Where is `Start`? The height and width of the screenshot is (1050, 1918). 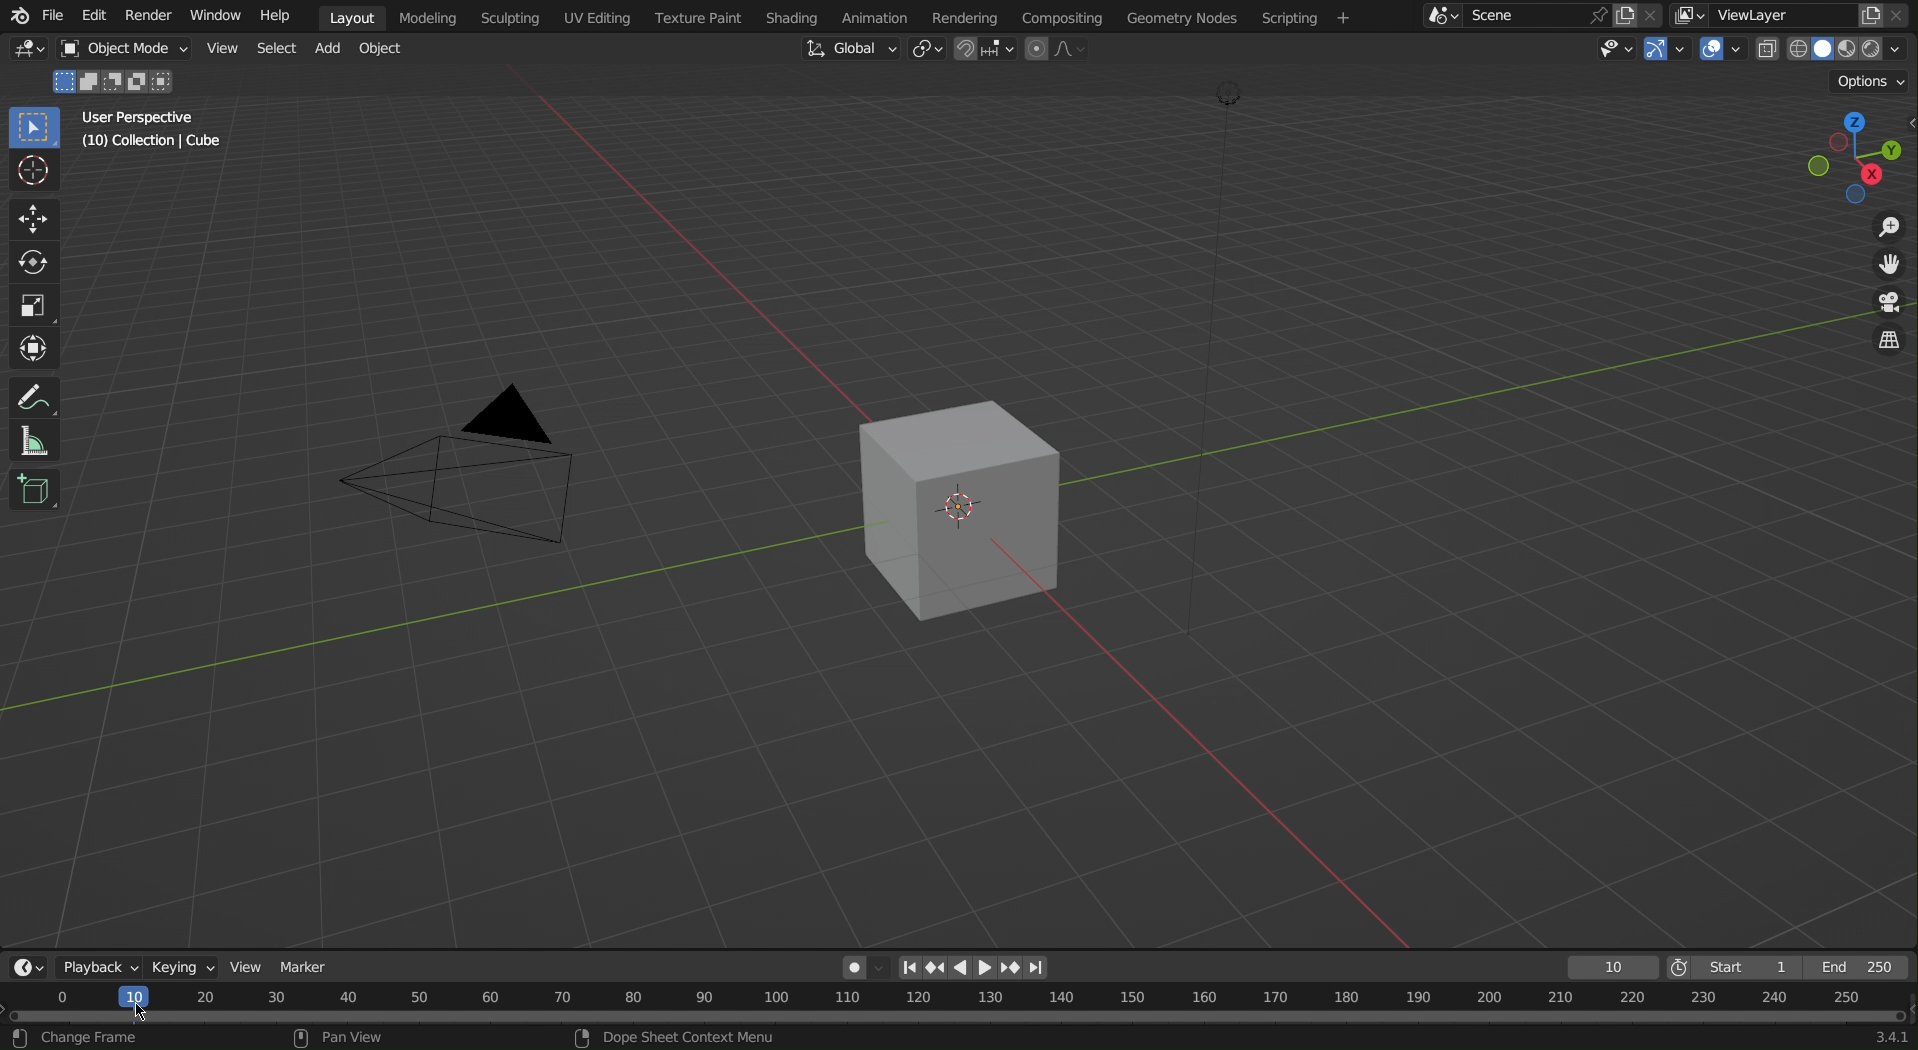
Start is located at coordinates (1738, 966).